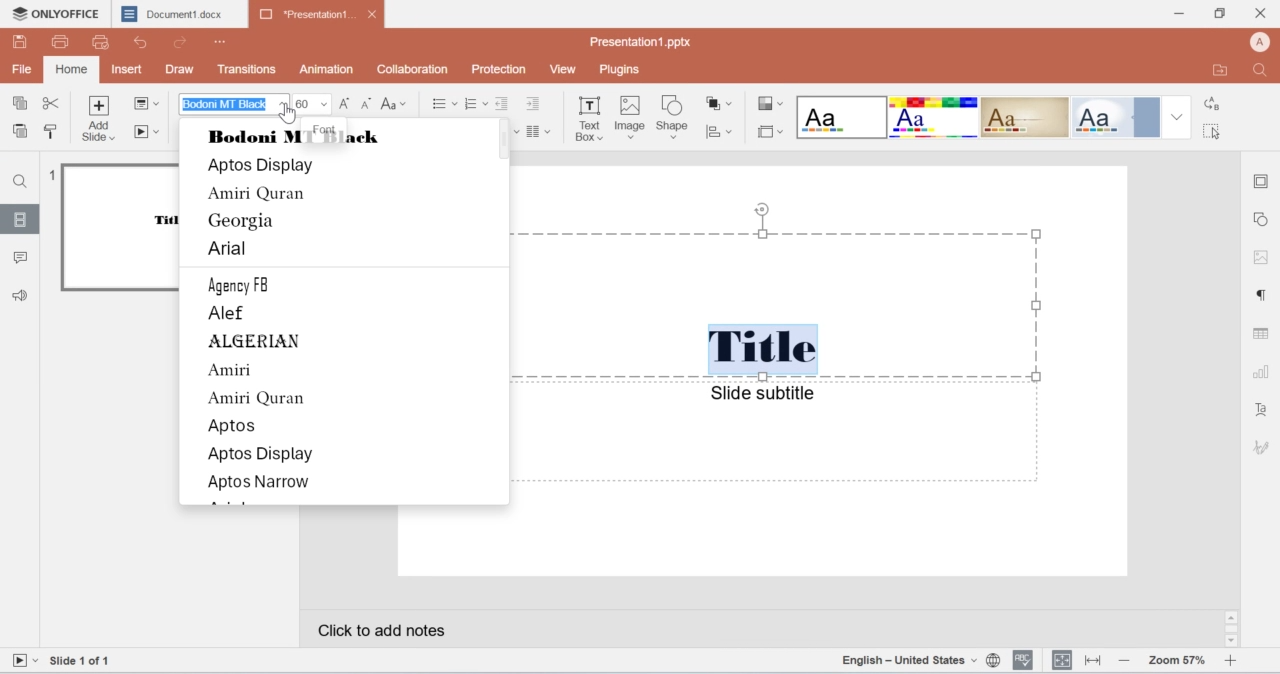 The width and height of the screenshot is (1280, 674). I want to click on numbering, so click(51, 176).